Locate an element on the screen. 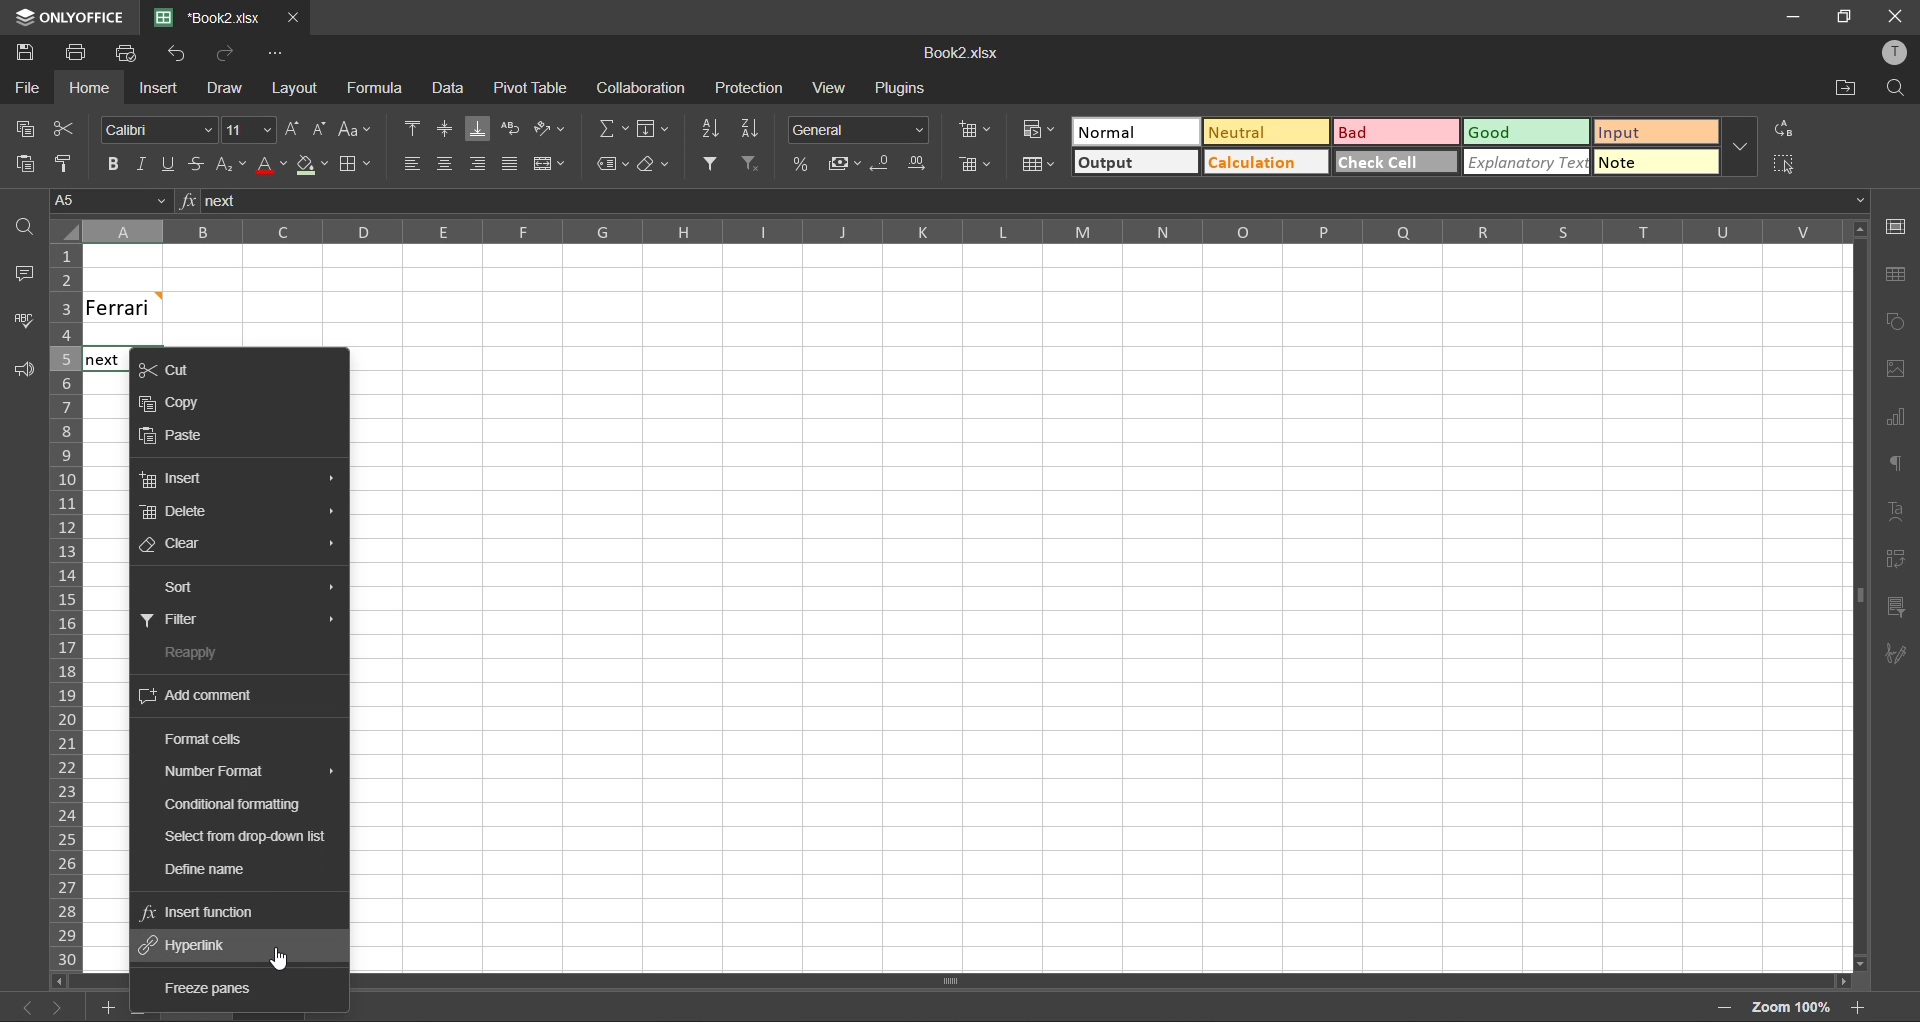 The image size is (1920, 1022). clear is located at coordinates (656, 168).